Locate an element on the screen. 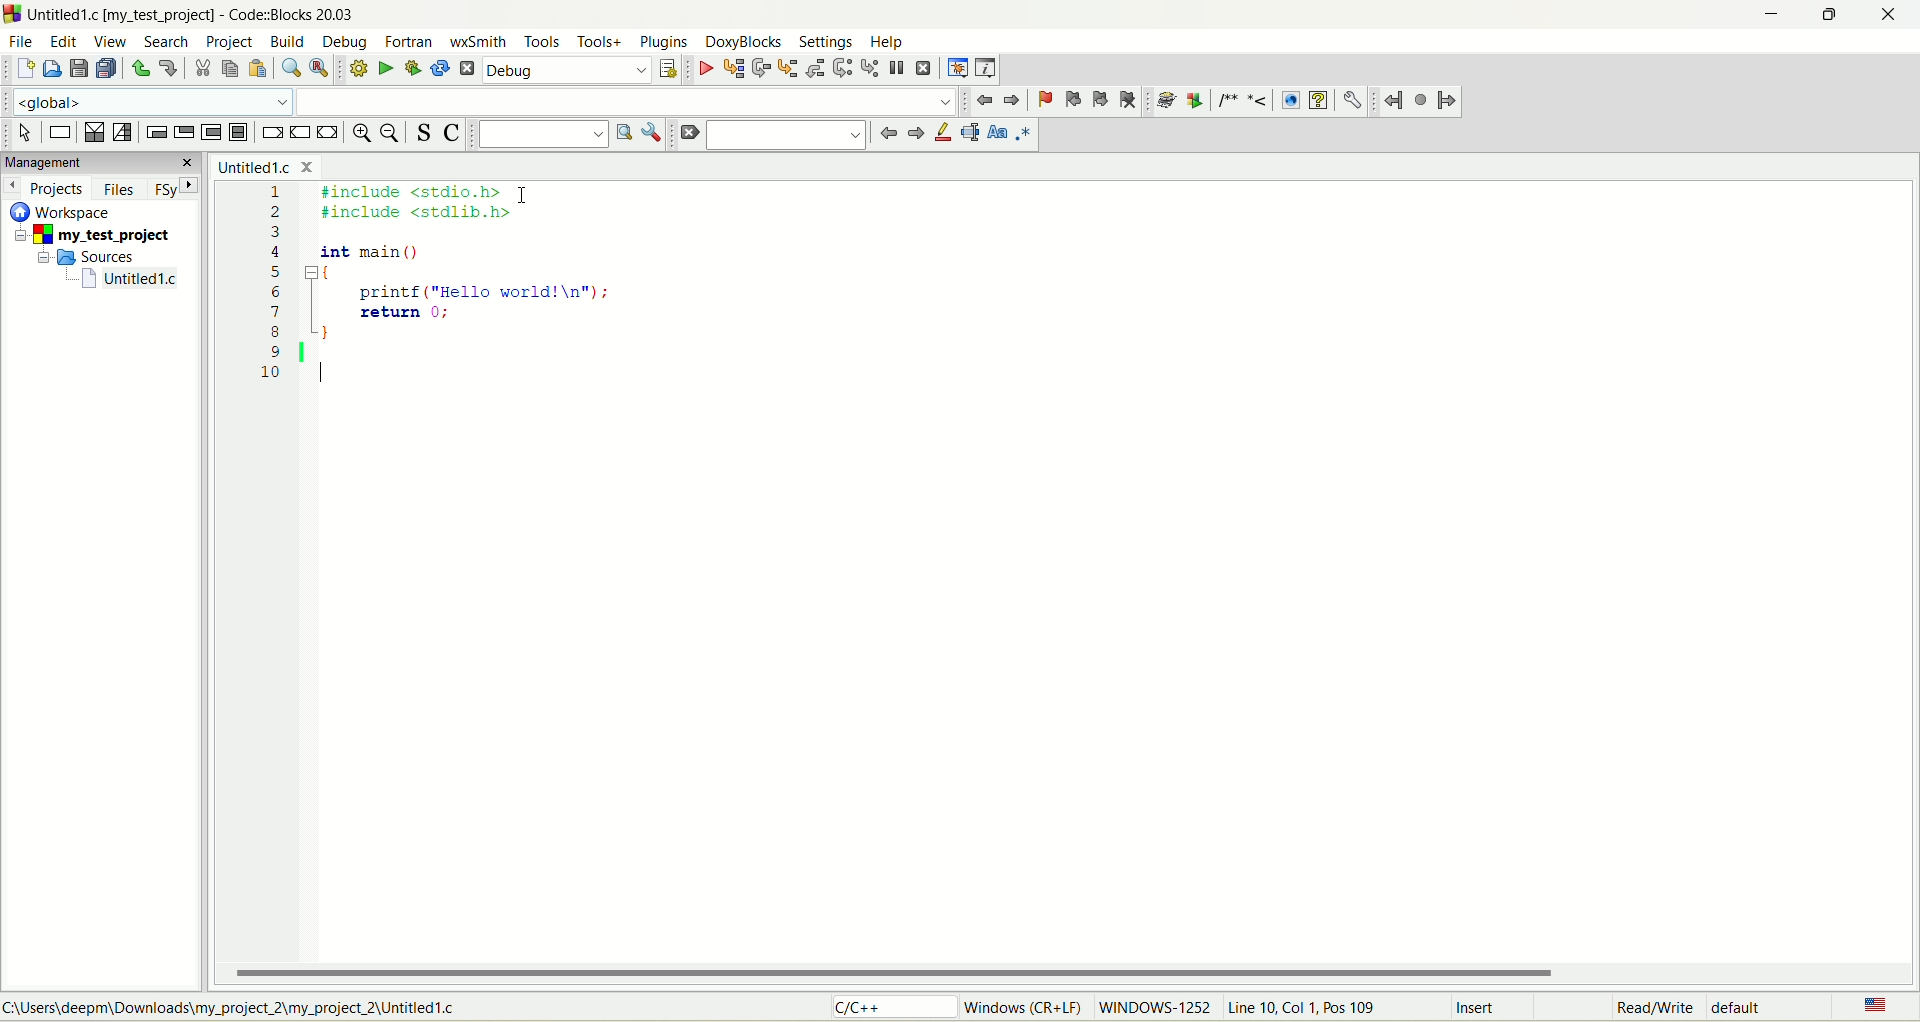 This screenshot has width=1920, height=1022. instruction is located at coordinates (59, 132).